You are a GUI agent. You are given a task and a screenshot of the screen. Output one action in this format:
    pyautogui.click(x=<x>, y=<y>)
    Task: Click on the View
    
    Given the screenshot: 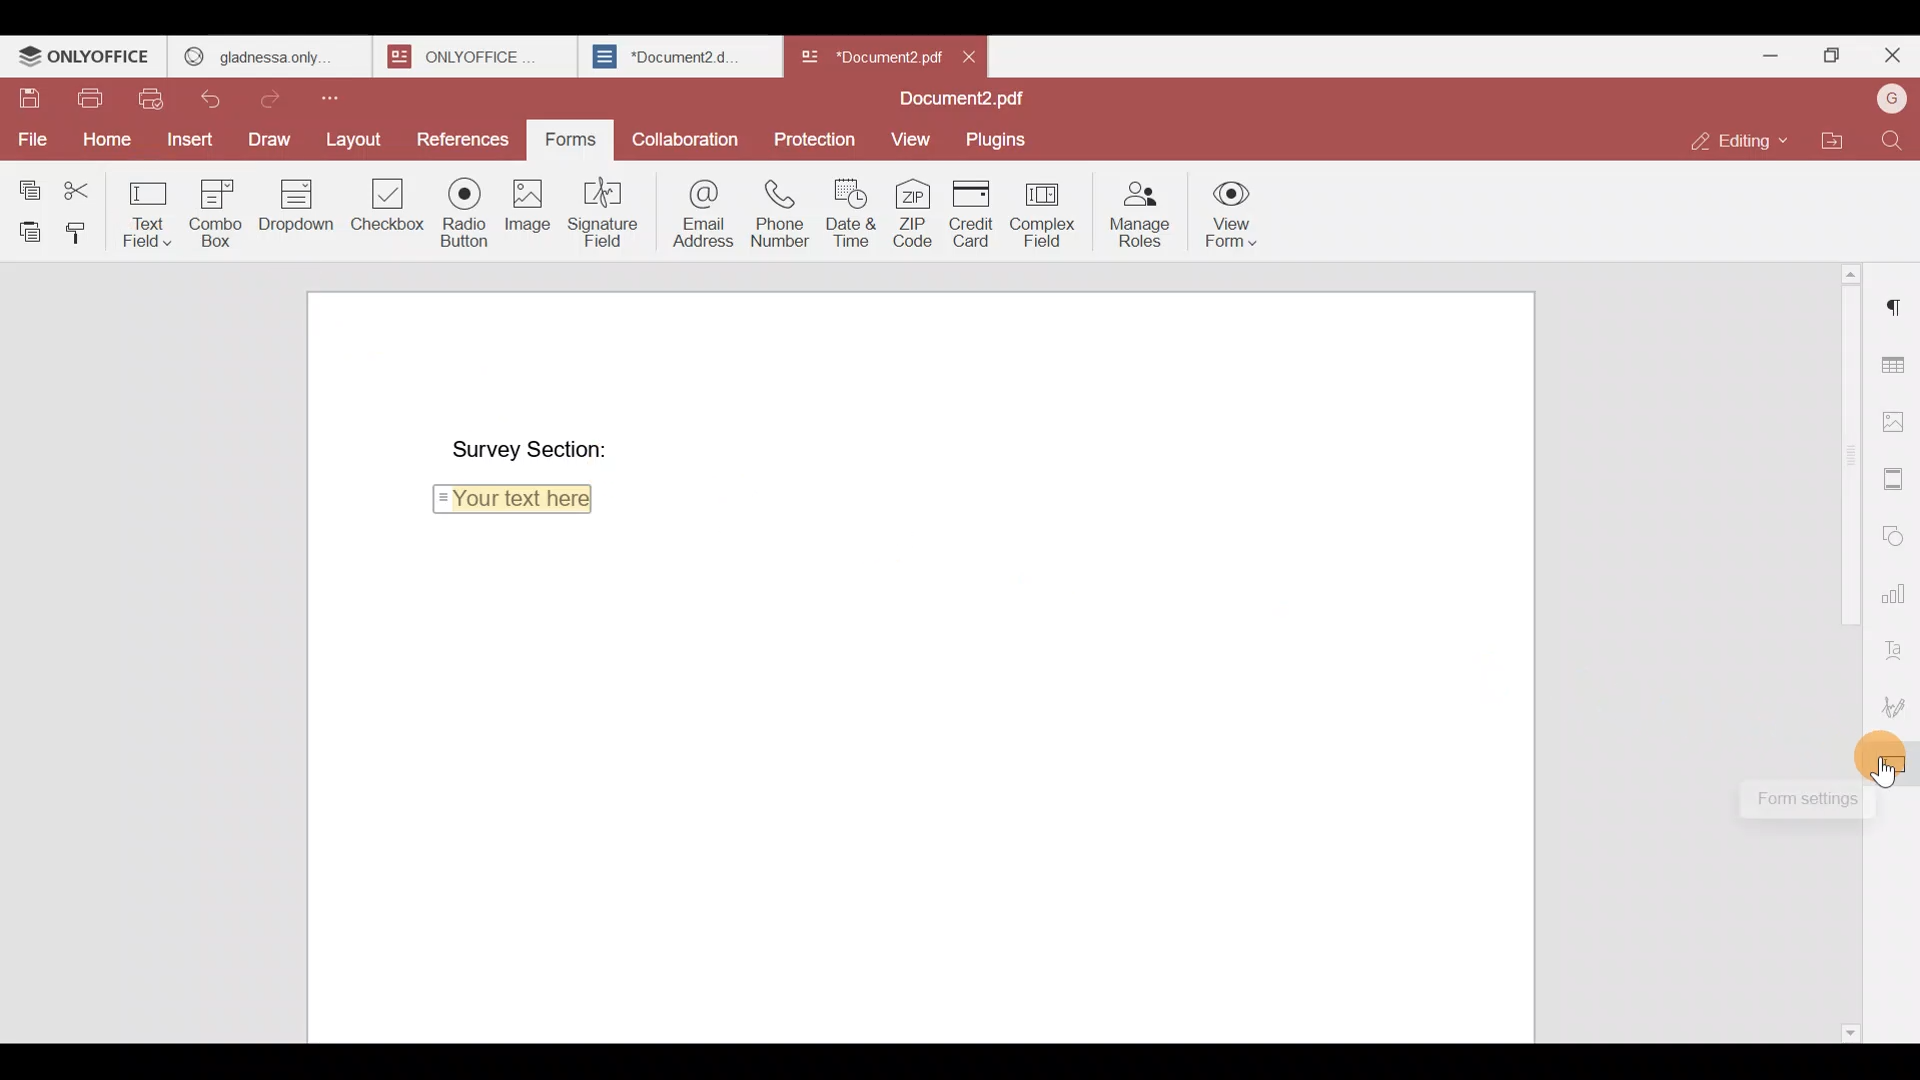 What is the action you would take?
    pyautogui.click(x=906, y=137)
    